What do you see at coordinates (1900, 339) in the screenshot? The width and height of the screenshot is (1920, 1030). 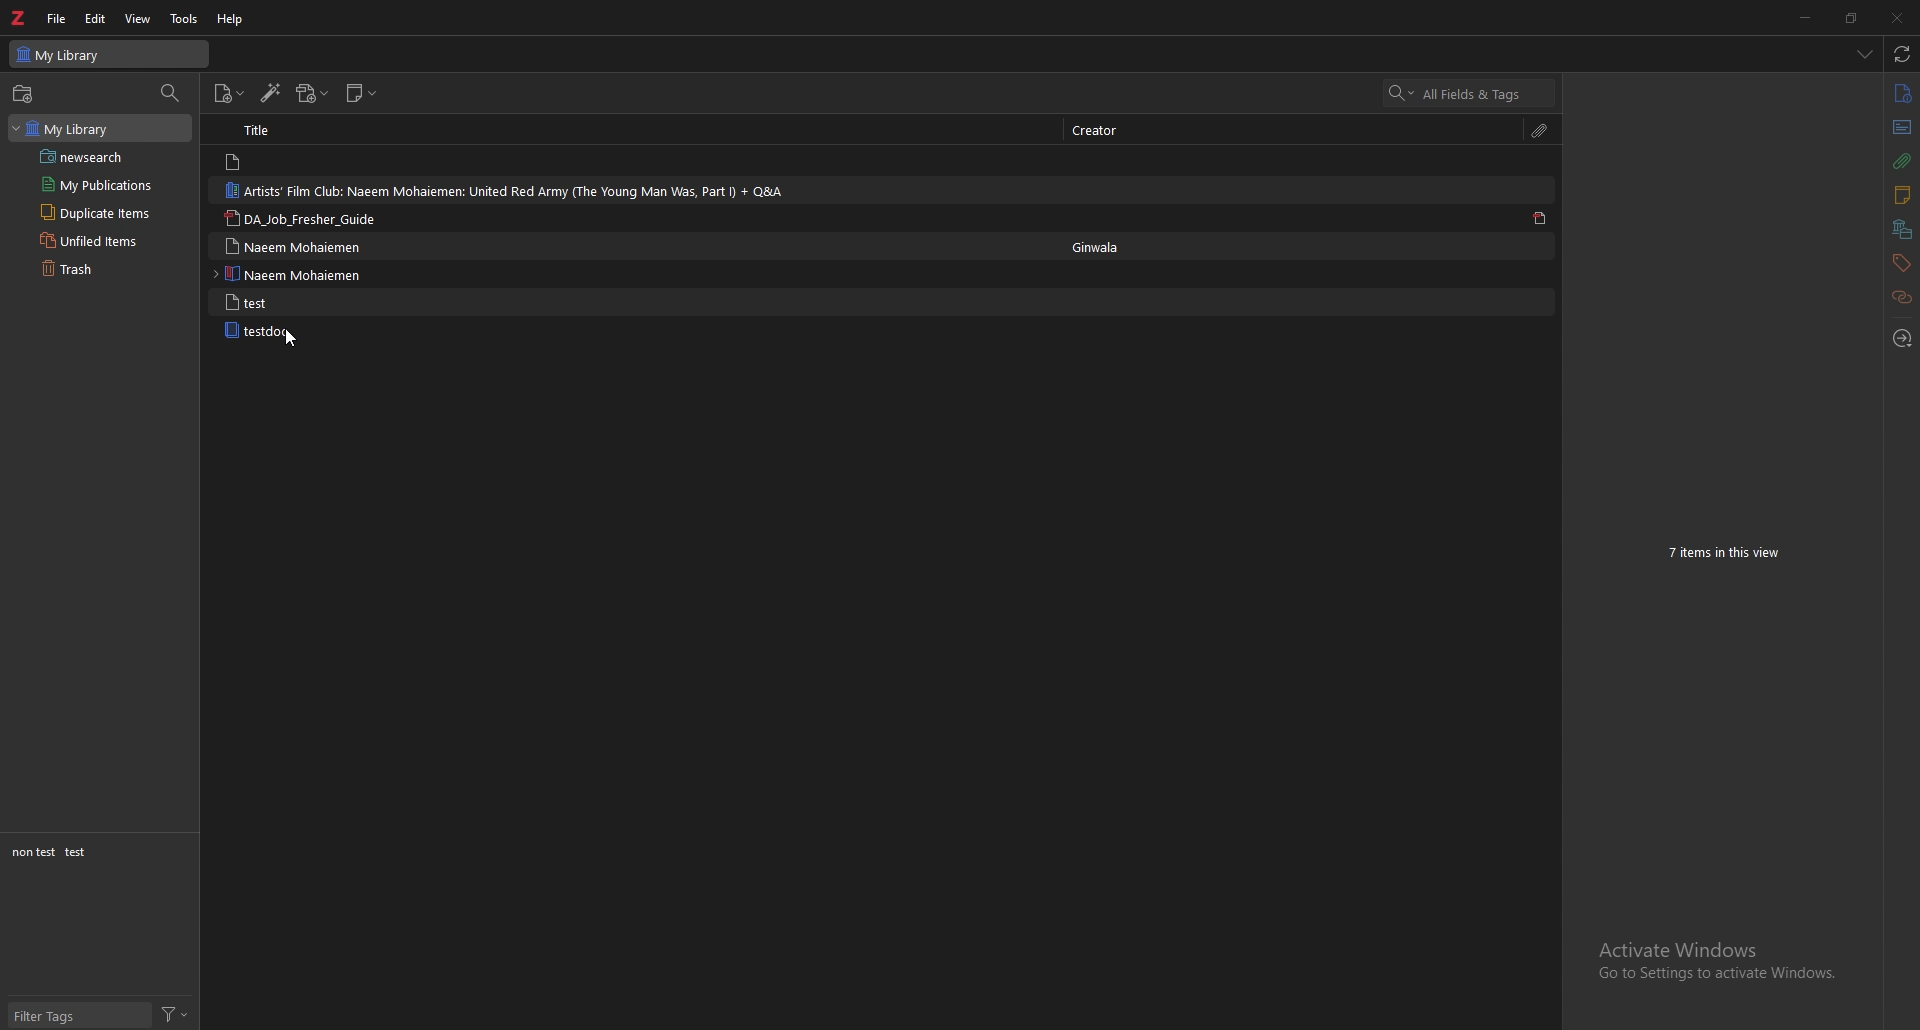 I see `locate` at bounding box center [1900, 339].